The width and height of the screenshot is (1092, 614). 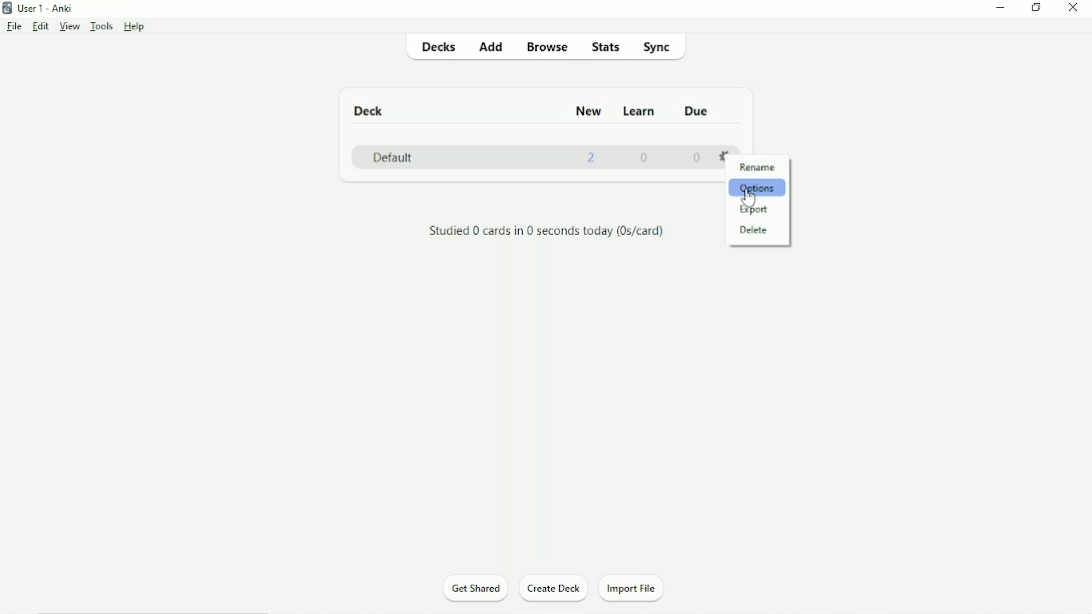 What do you see at coordinates (758, 167) in the screenshot?
I see `Rename` at bounding box center [758, 167].